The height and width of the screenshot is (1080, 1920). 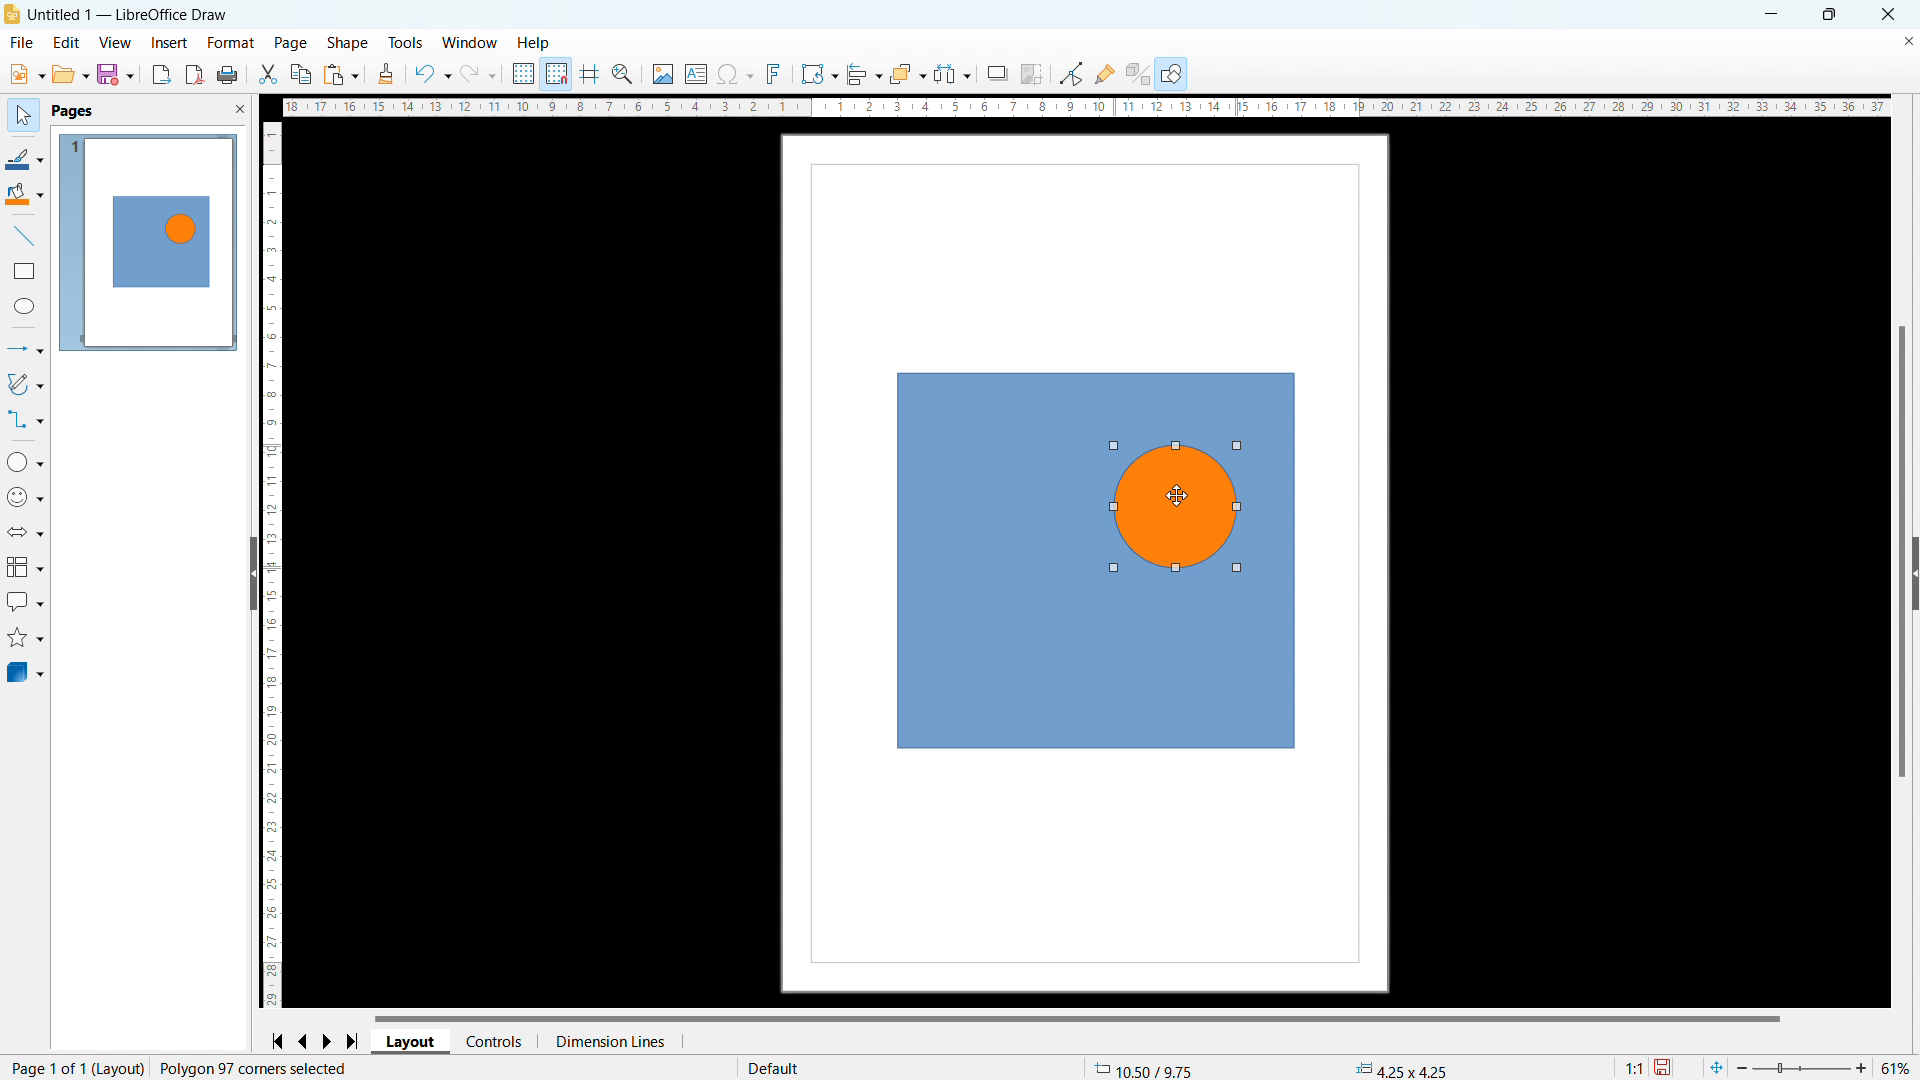 What do you see at coordinates (162, 75) in the screenshot?
I see `export` at bounding box center [162, 75].